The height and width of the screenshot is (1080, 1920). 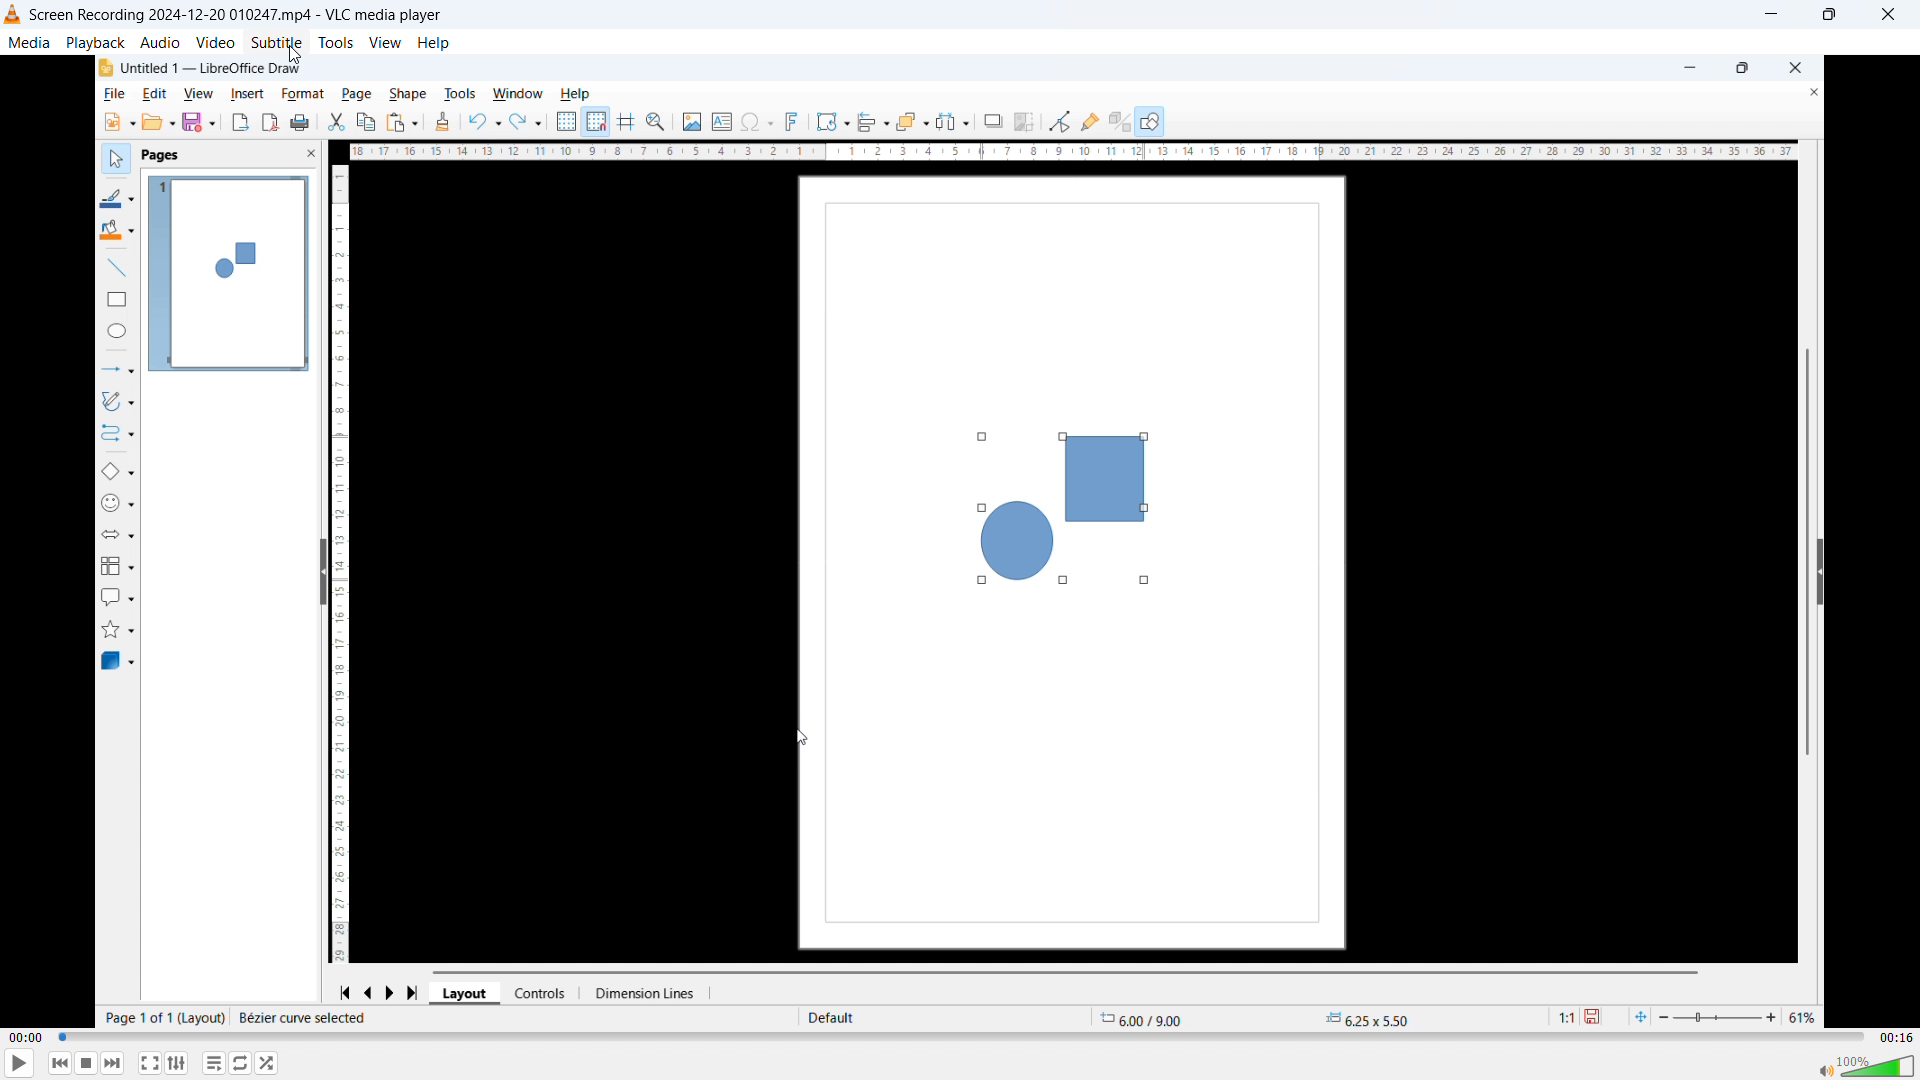 What do you see at coordinates (1366, 1019) in the screenshot?
I see `object position- 6.25x5.50` at bounding box center [1366, 1019].